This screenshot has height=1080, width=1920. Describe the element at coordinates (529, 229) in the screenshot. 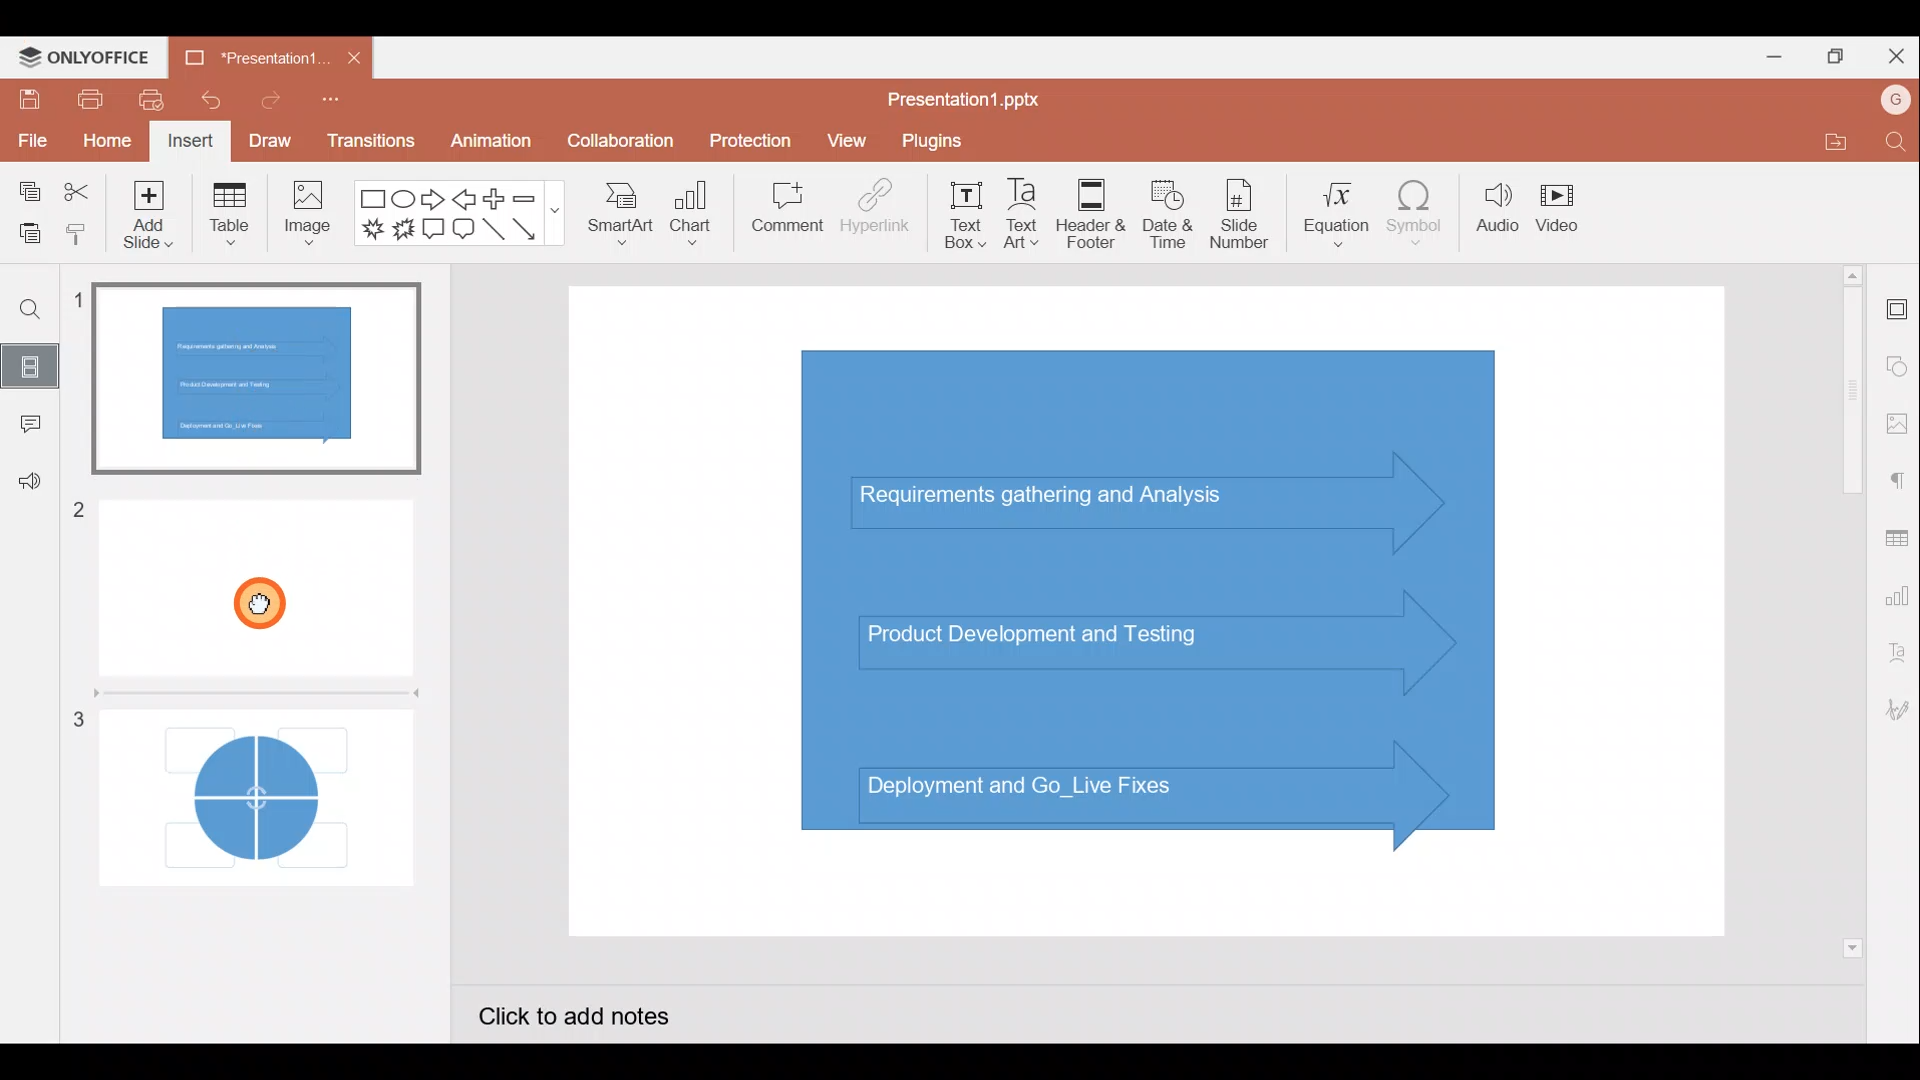

I see `Arrow` at that location.